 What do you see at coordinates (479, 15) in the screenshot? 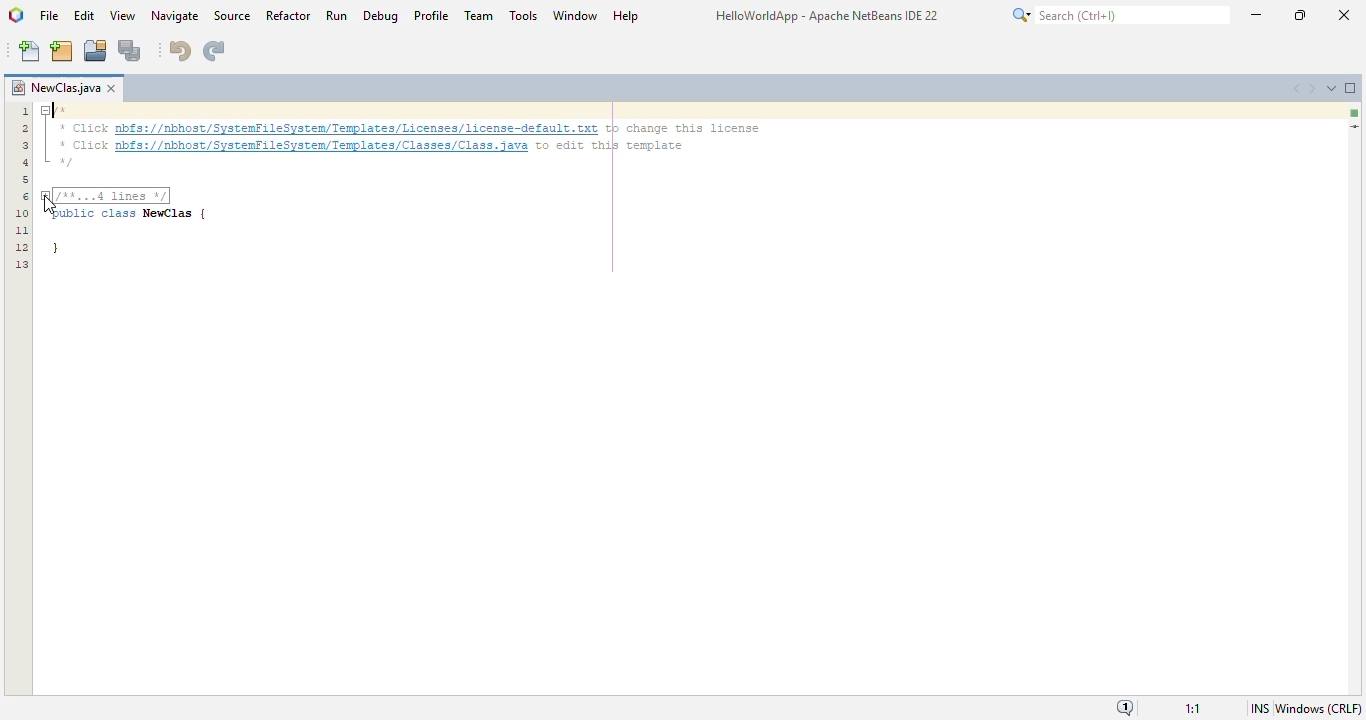
I see `team` at bounding box center [479, 15].